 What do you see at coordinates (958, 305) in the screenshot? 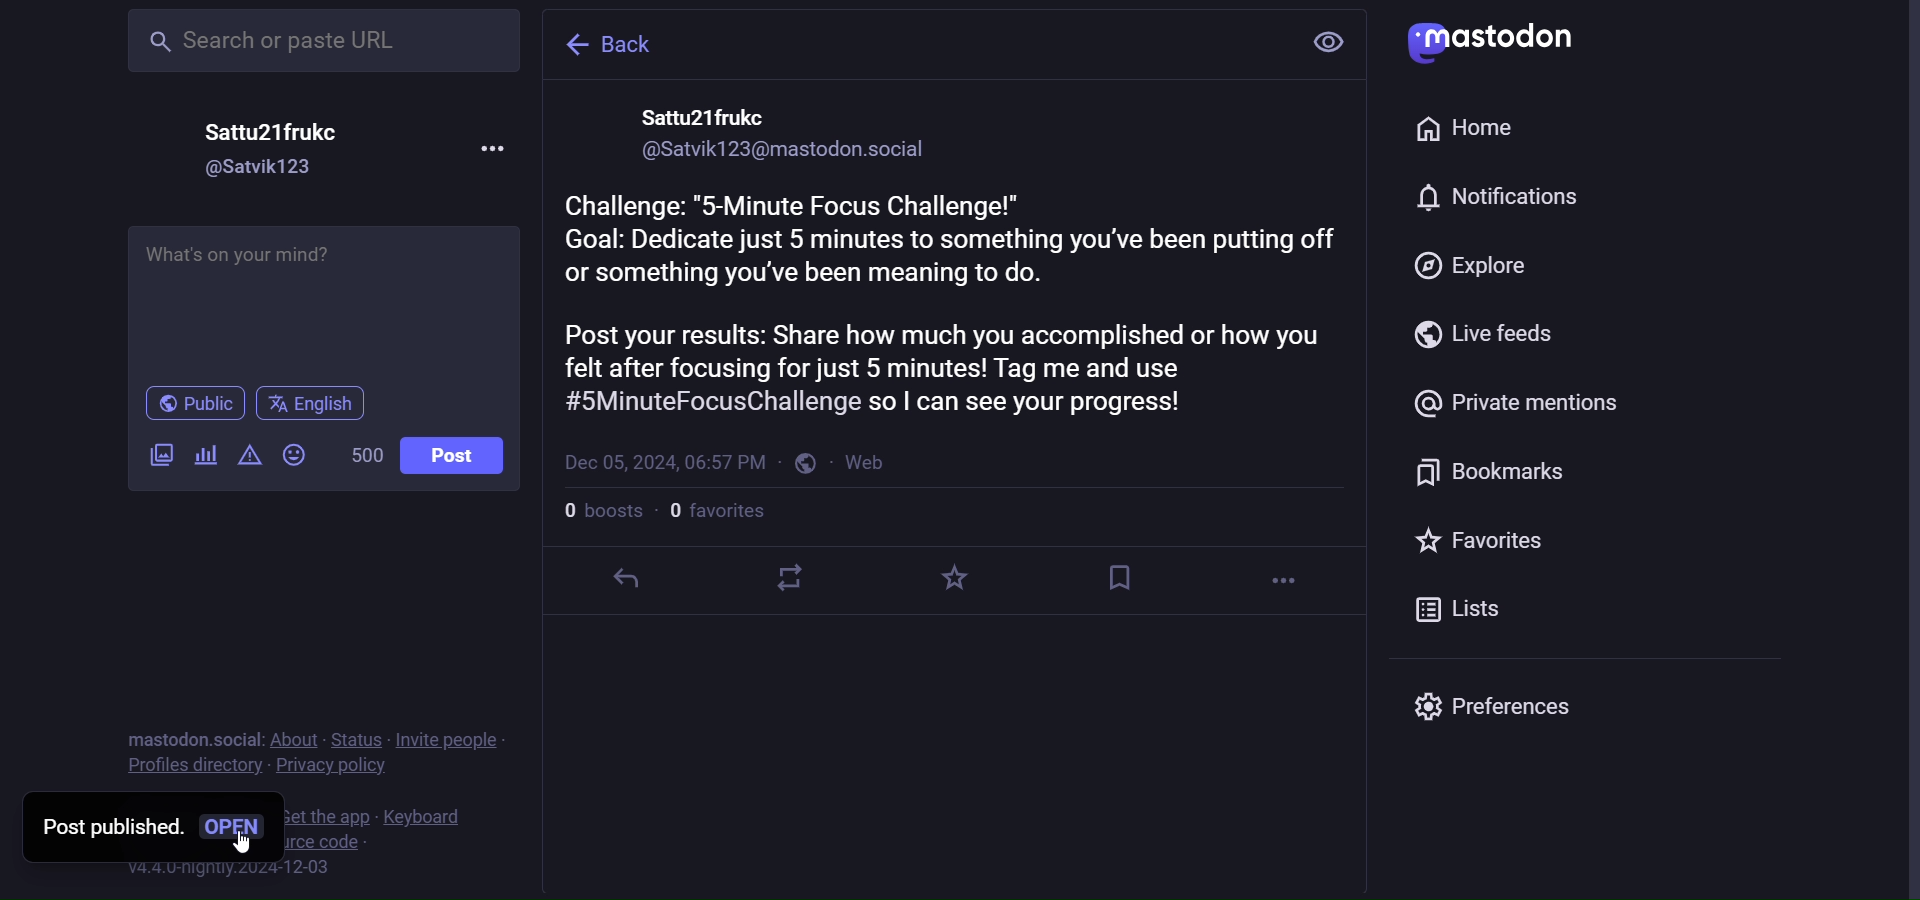
I see `challenge posted` at bounding box center [958, 305].